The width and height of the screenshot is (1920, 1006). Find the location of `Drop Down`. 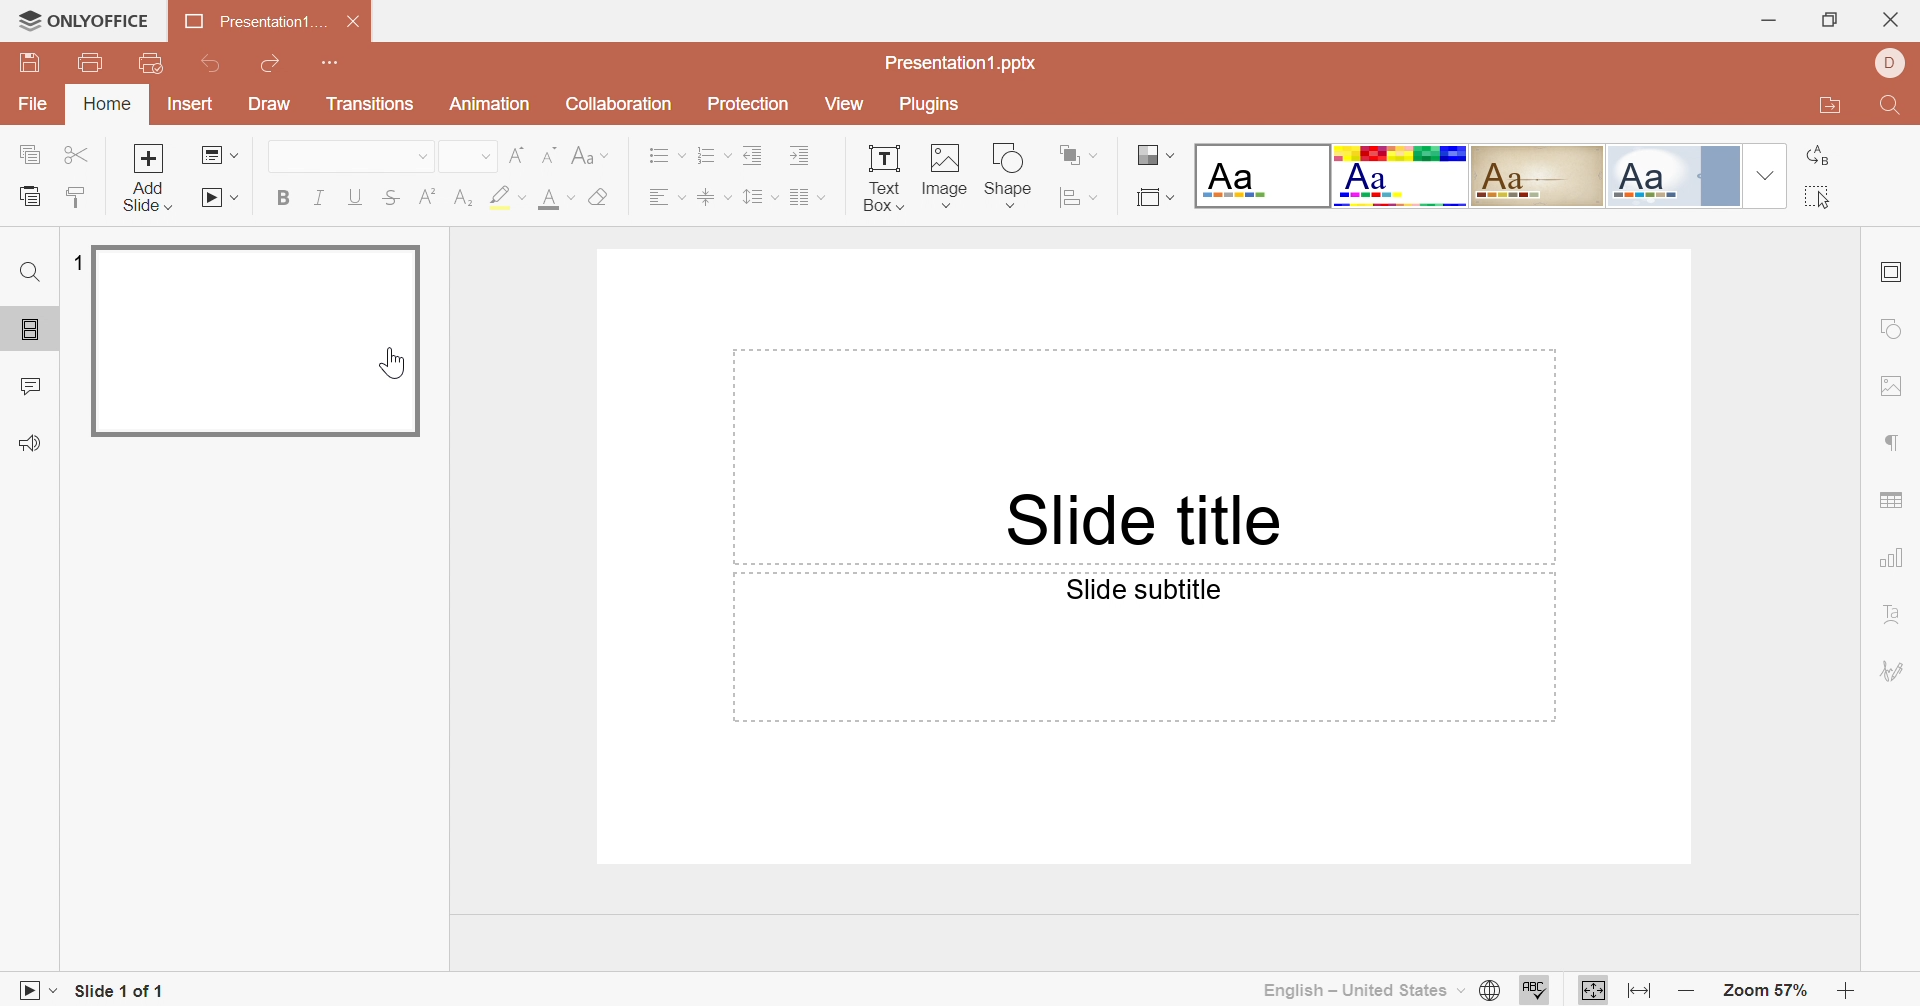

Drop Down is located at coordinates (238, 198).